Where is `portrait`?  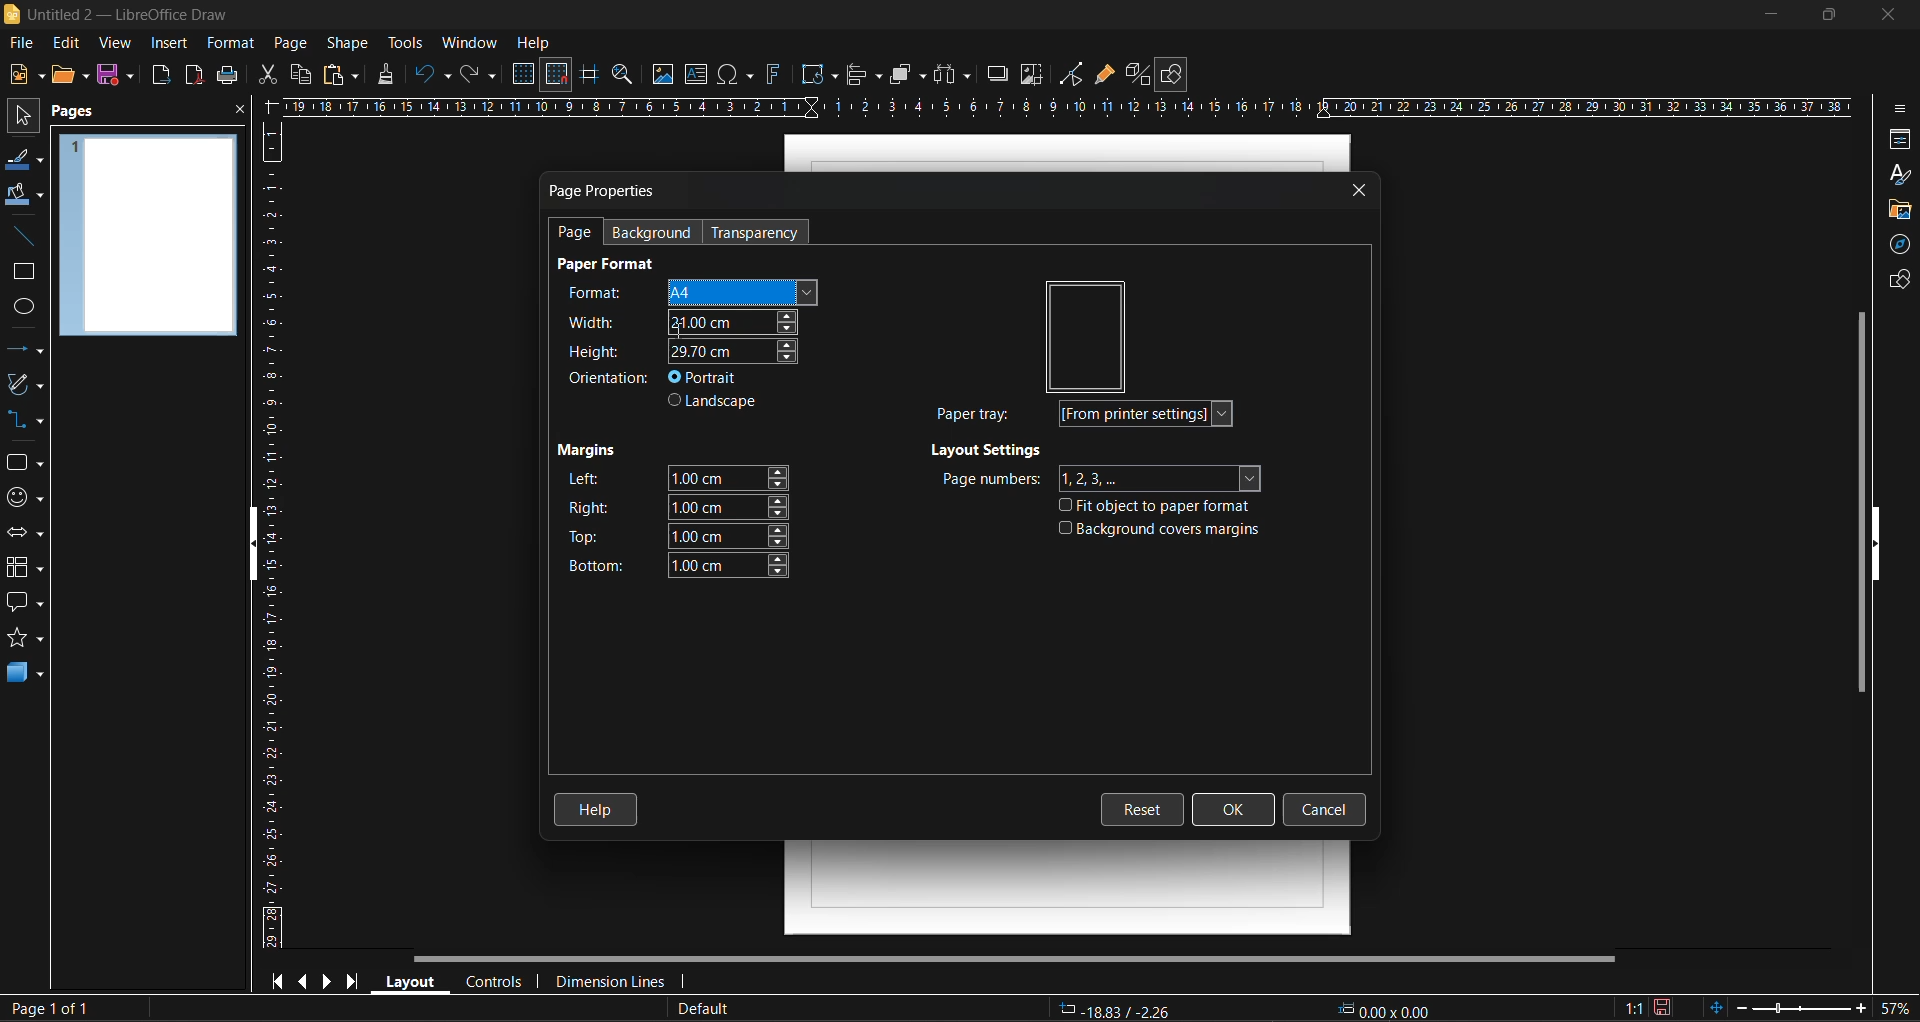 portrait is located at coordinates (709, 377).